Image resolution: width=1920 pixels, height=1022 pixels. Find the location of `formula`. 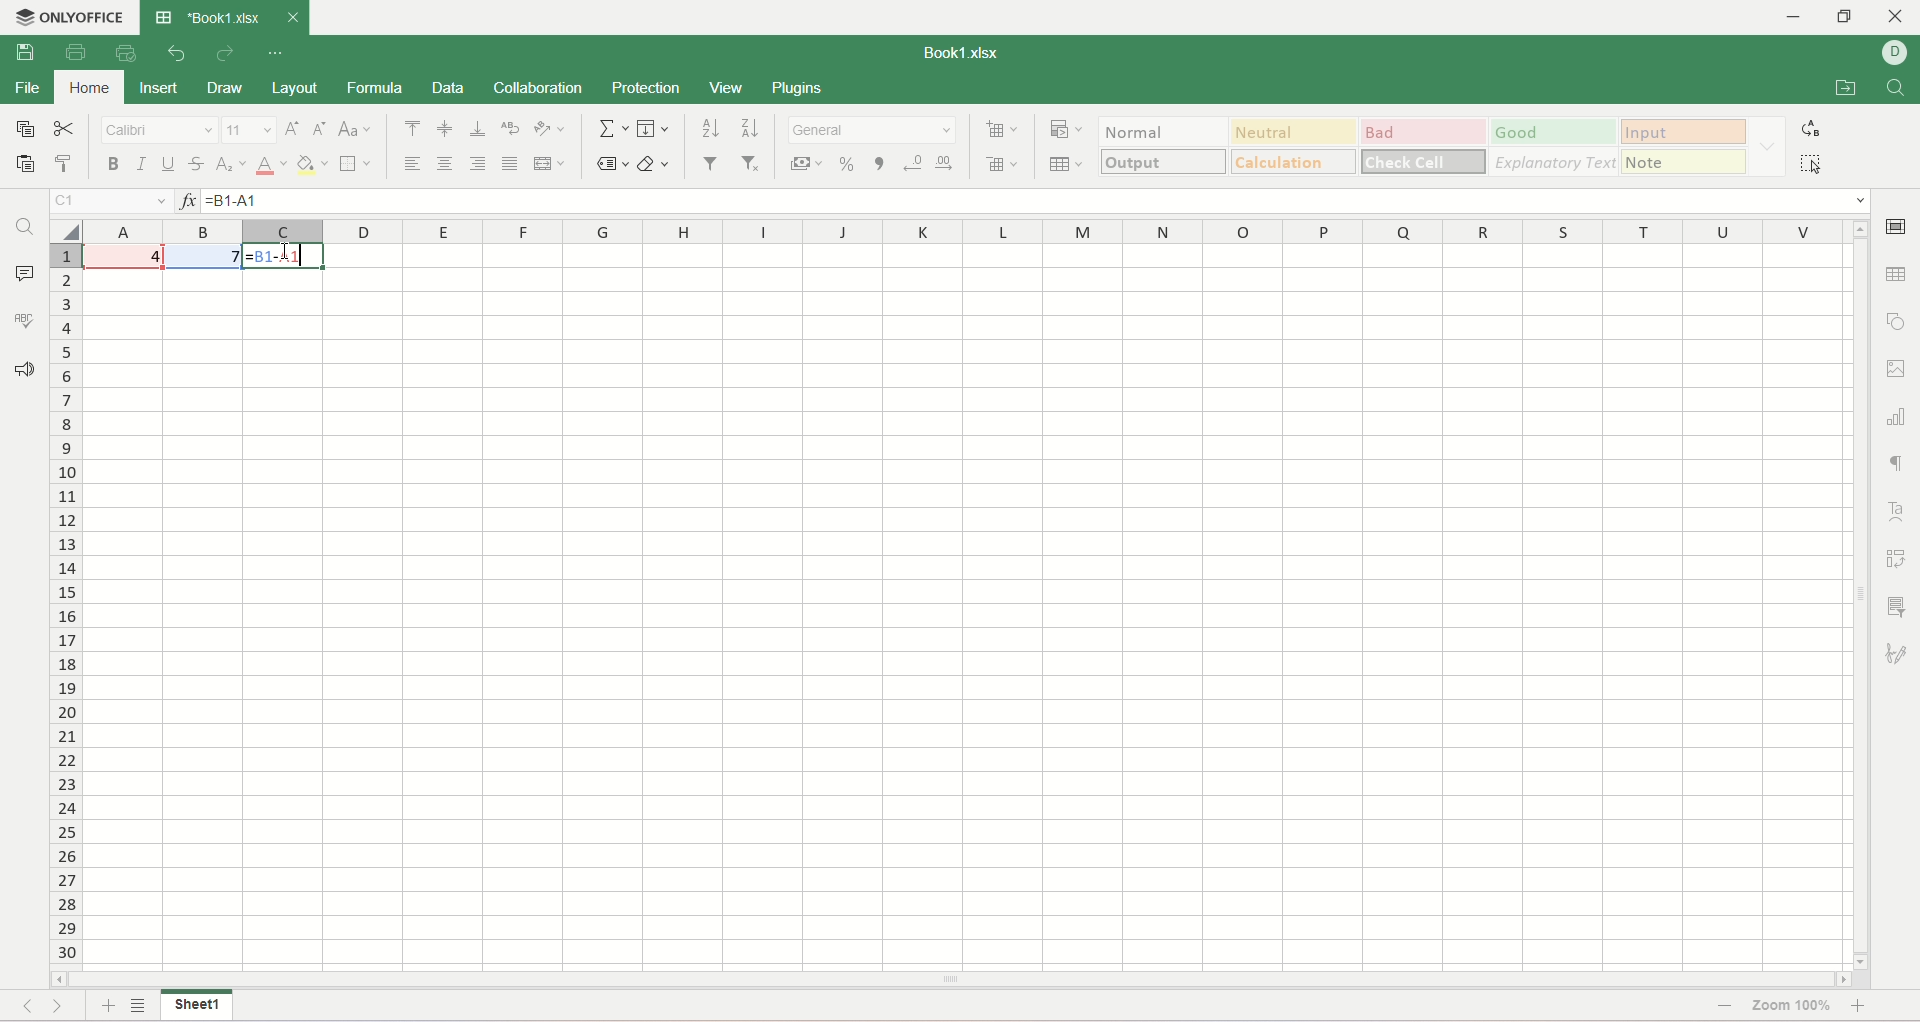

formula is located at coordinates (376, 88).